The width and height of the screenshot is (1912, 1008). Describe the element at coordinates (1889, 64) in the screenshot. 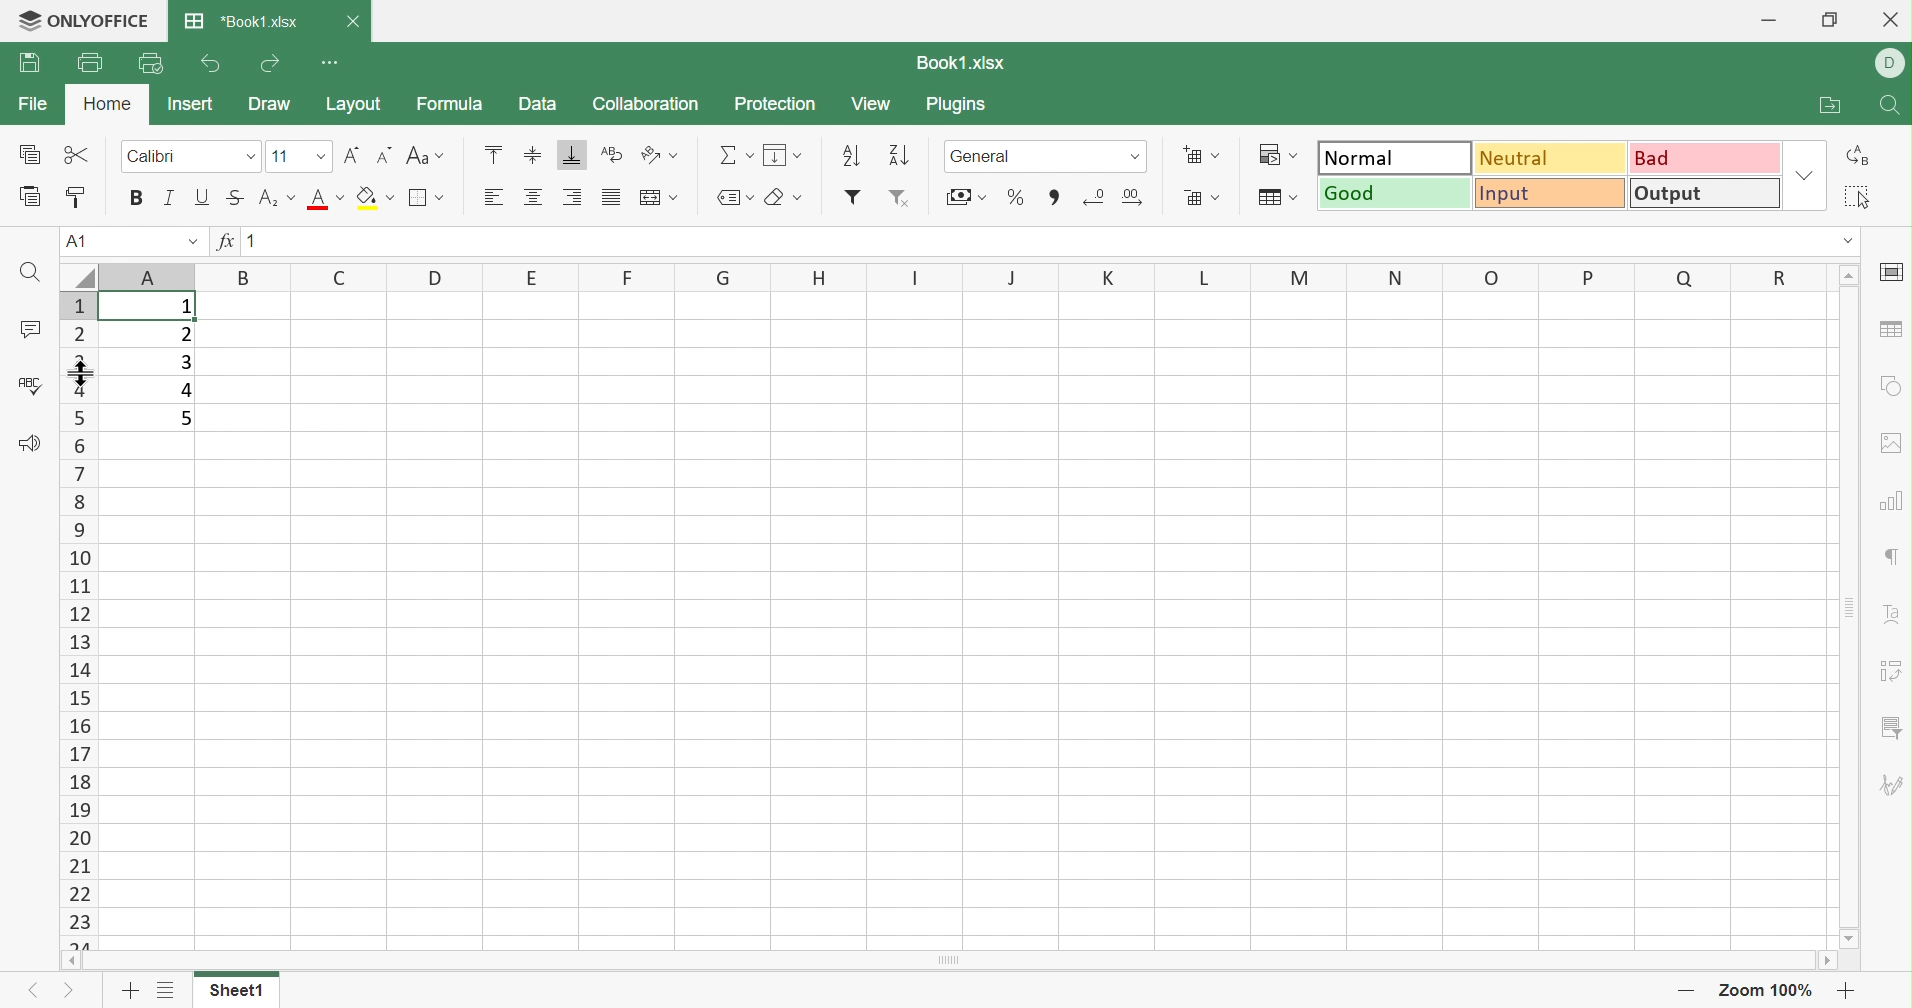

I see `DELL` at that location.